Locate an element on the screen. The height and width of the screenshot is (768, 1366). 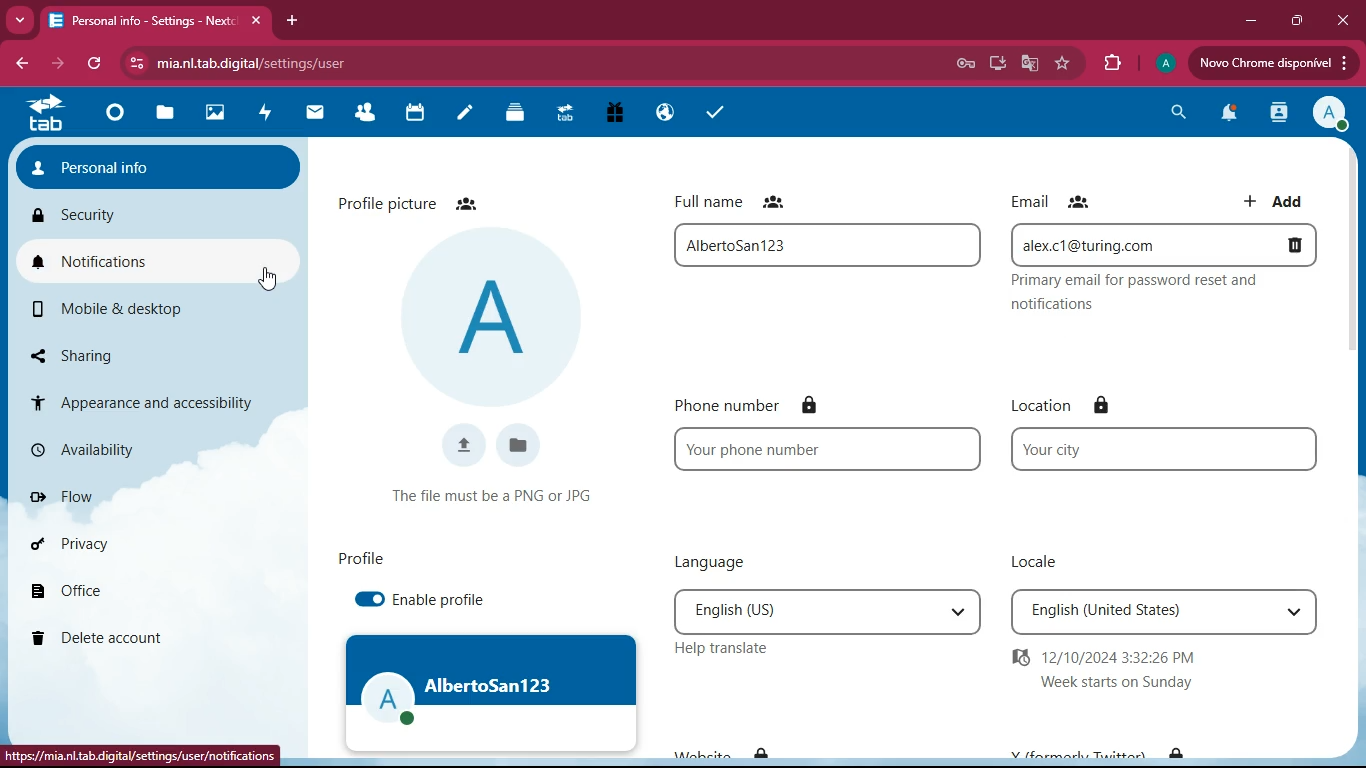
sharing is located at coordinates (89, 351).